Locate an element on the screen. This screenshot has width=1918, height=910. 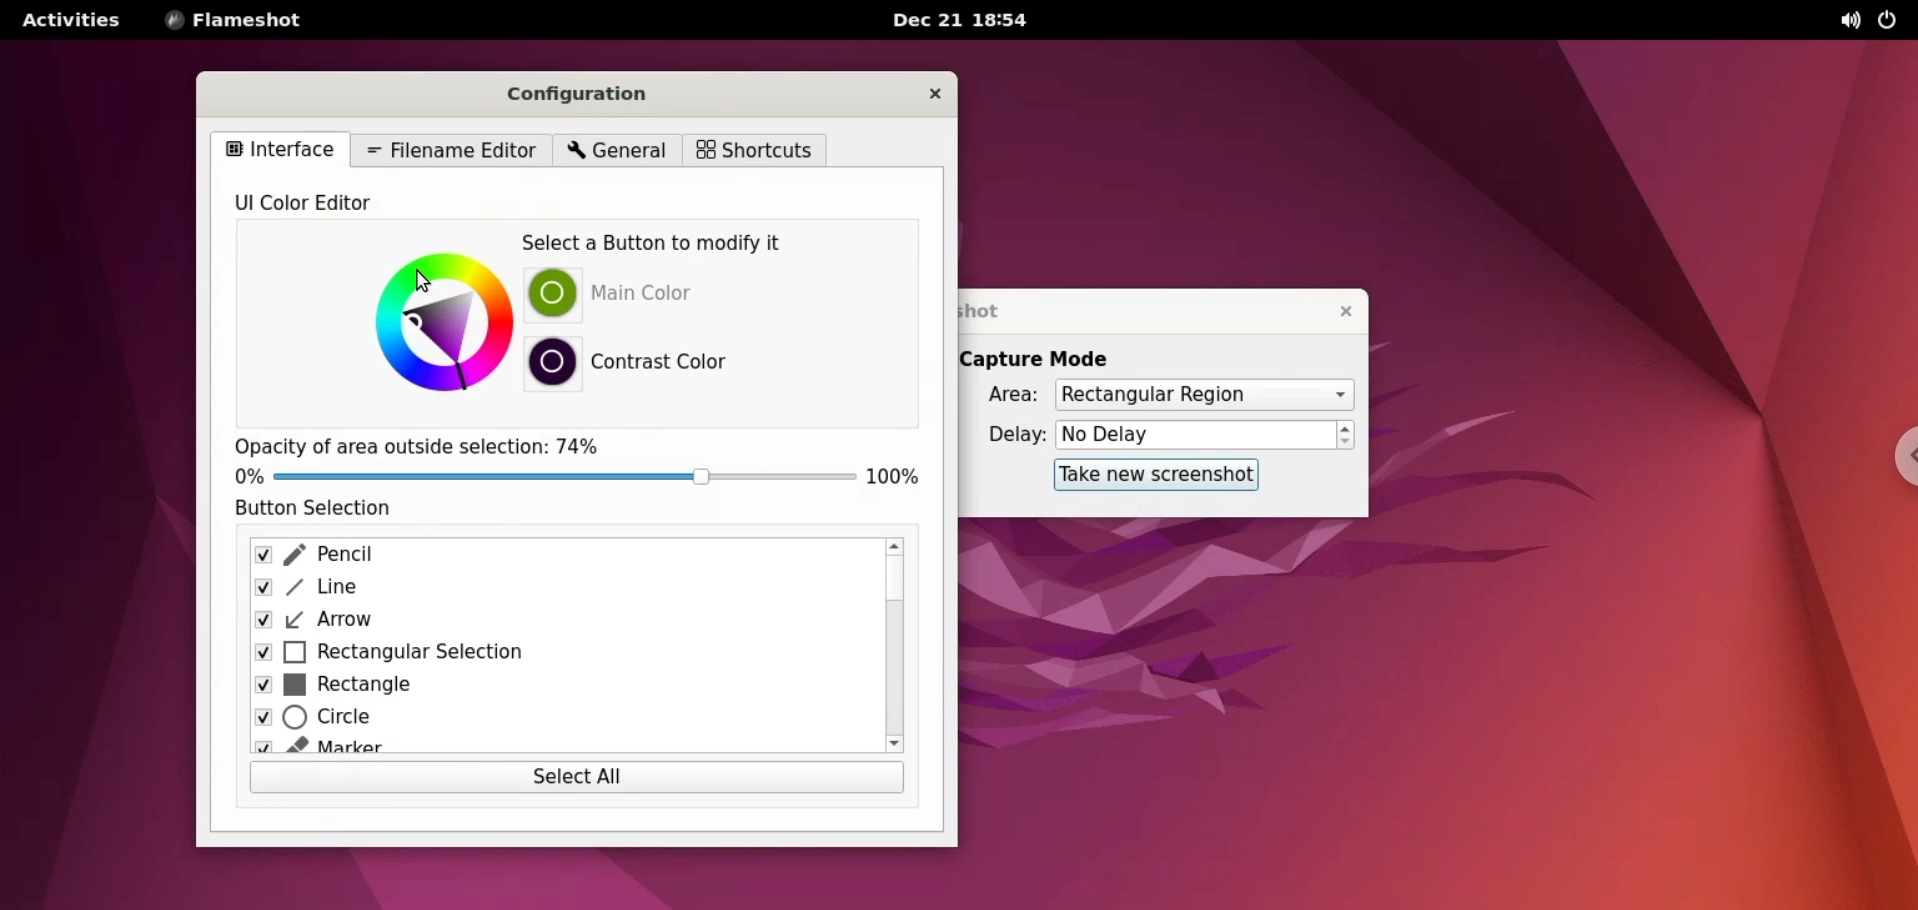
arrow checkbox is located at coordinates (550, 623).